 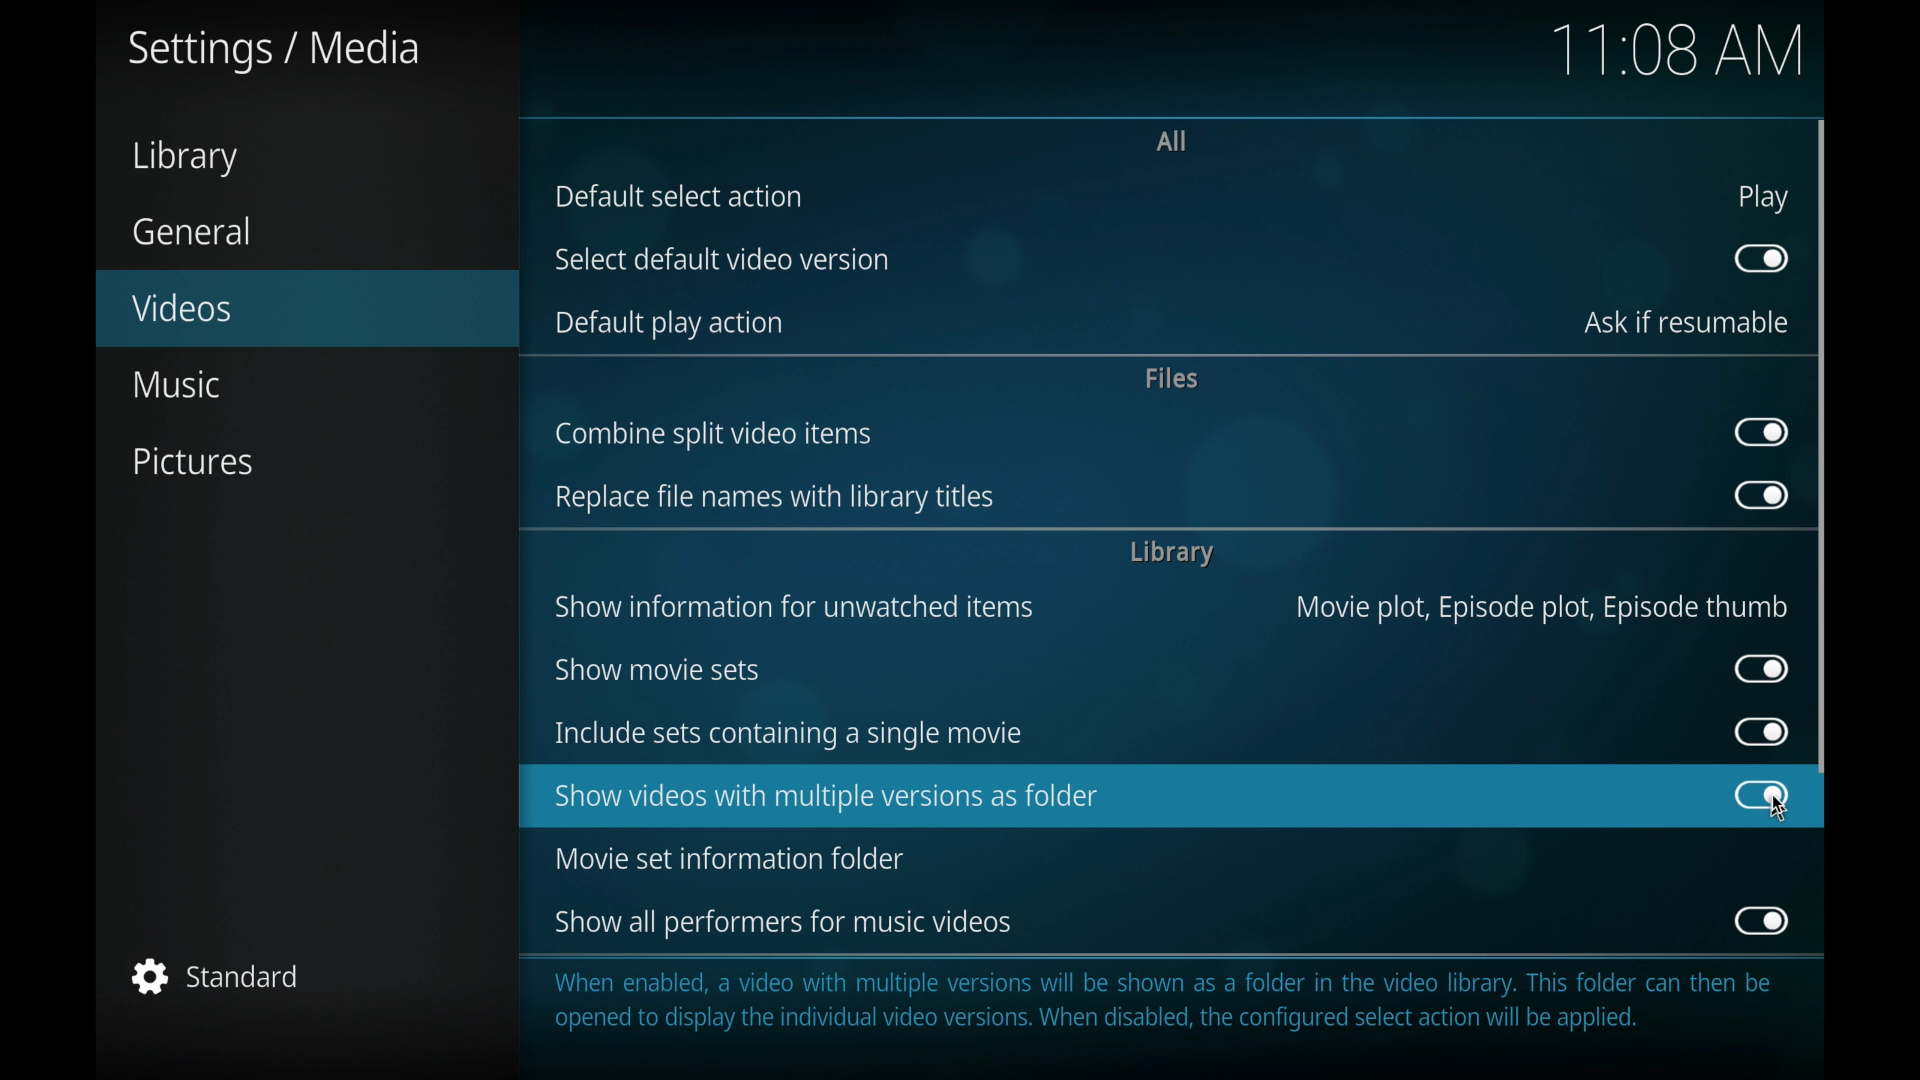 What do you see at coordinates (180, 384) in the screenshot?
I see `music` at bounding box center [180, 384].